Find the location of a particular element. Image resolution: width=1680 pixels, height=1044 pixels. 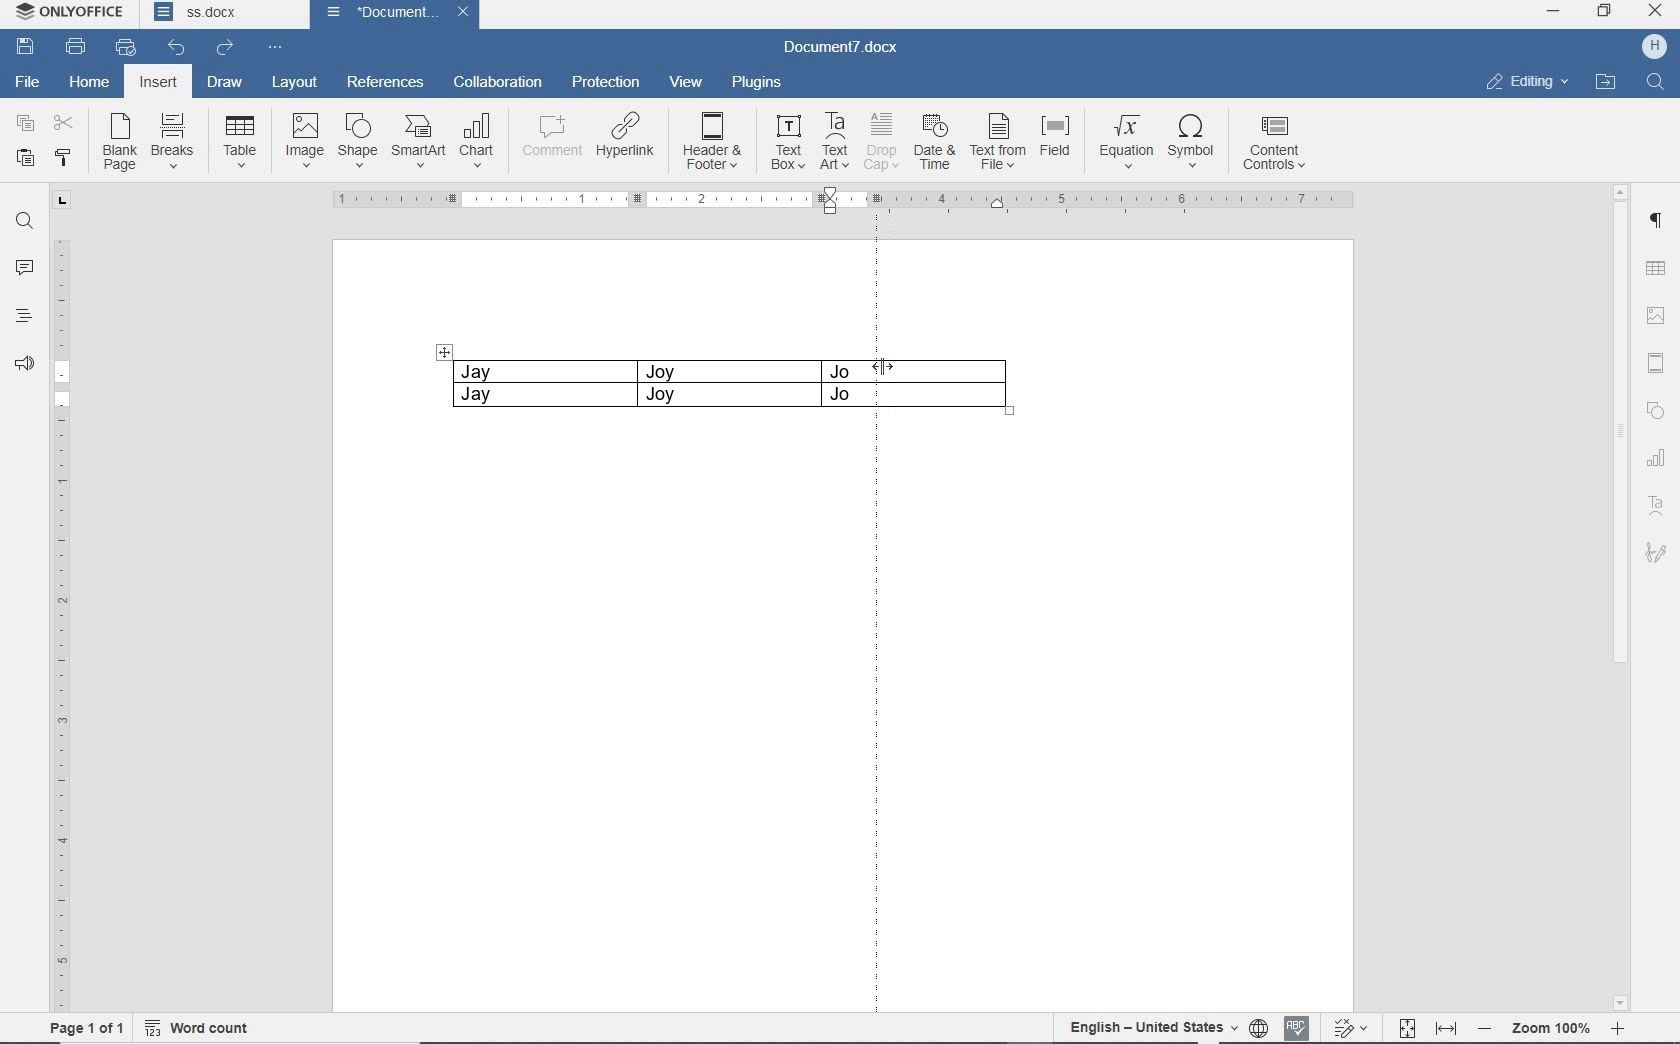

TEXT FROMFILE is located at coordinates (997, 141).